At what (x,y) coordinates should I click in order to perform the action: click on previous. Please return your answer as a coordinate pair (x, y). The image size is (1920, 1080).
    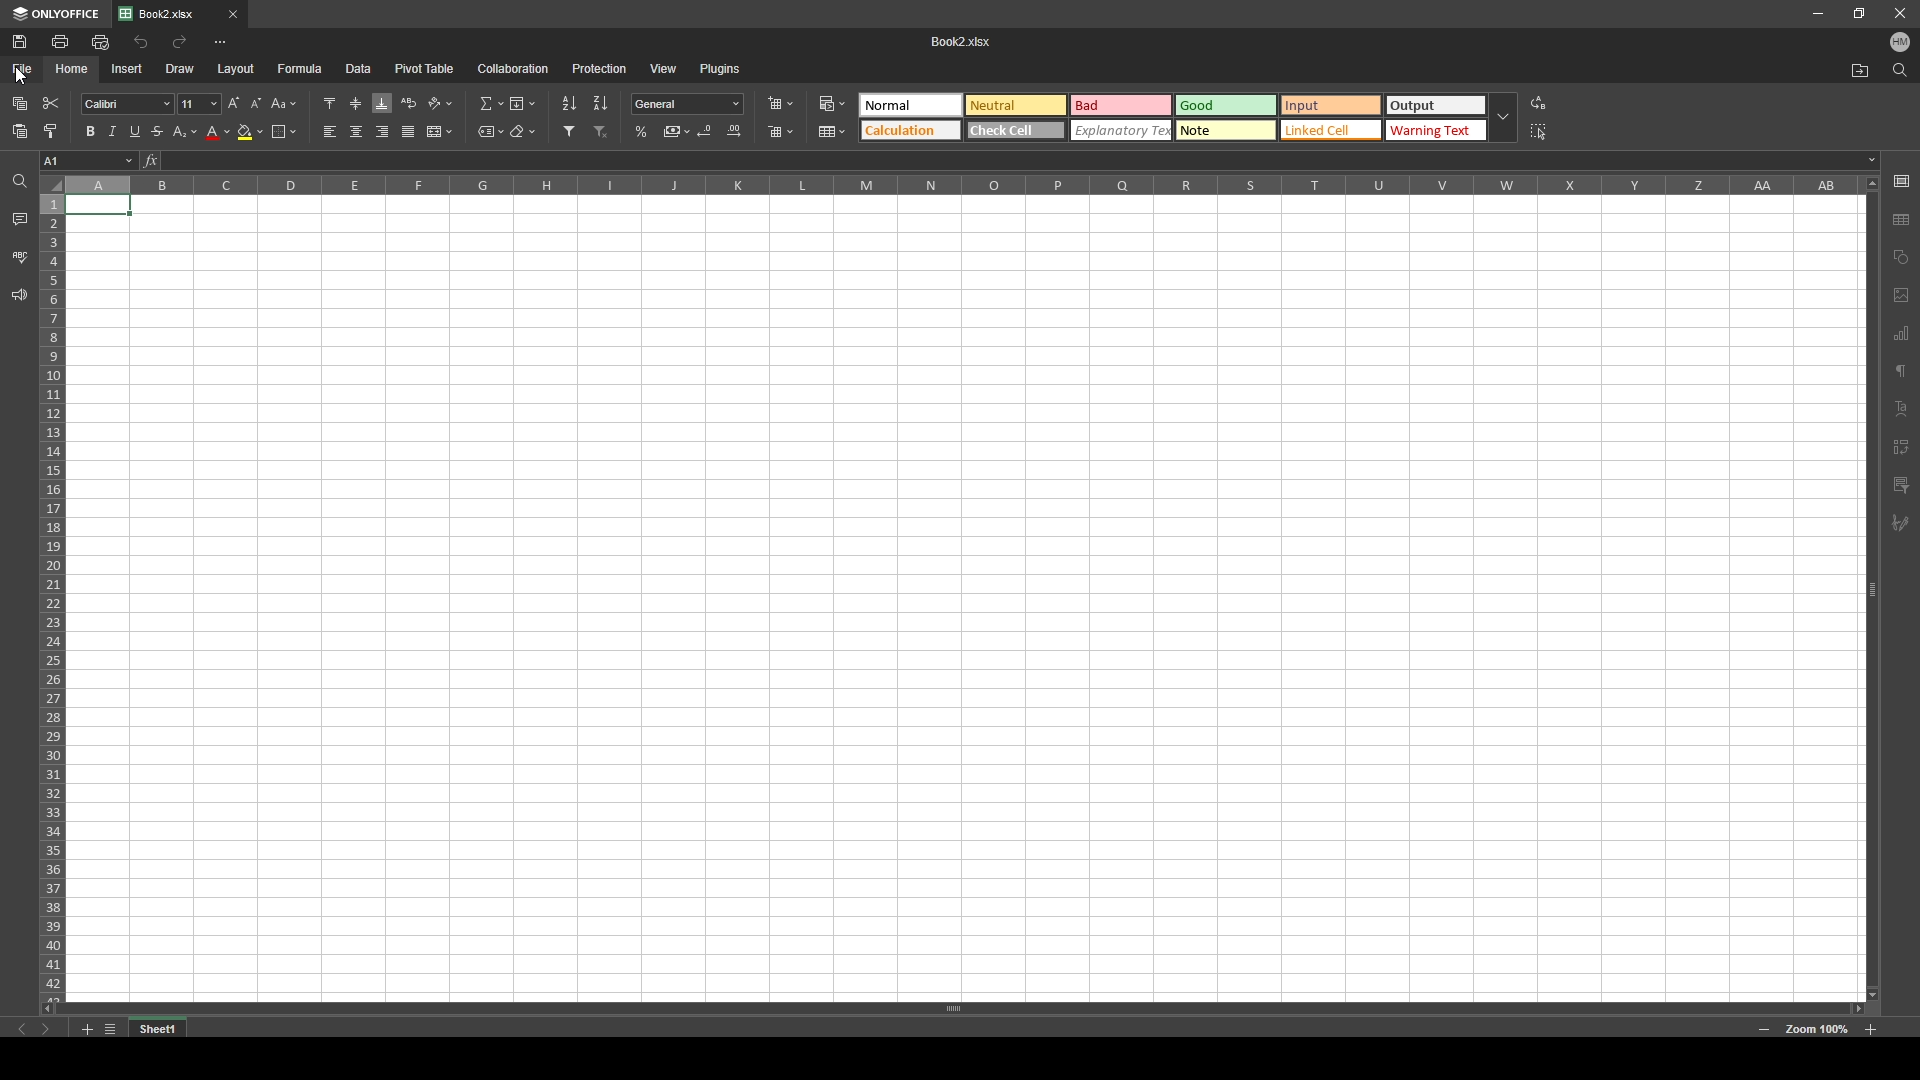
    Looking at the image, I should click on (23, 1030).